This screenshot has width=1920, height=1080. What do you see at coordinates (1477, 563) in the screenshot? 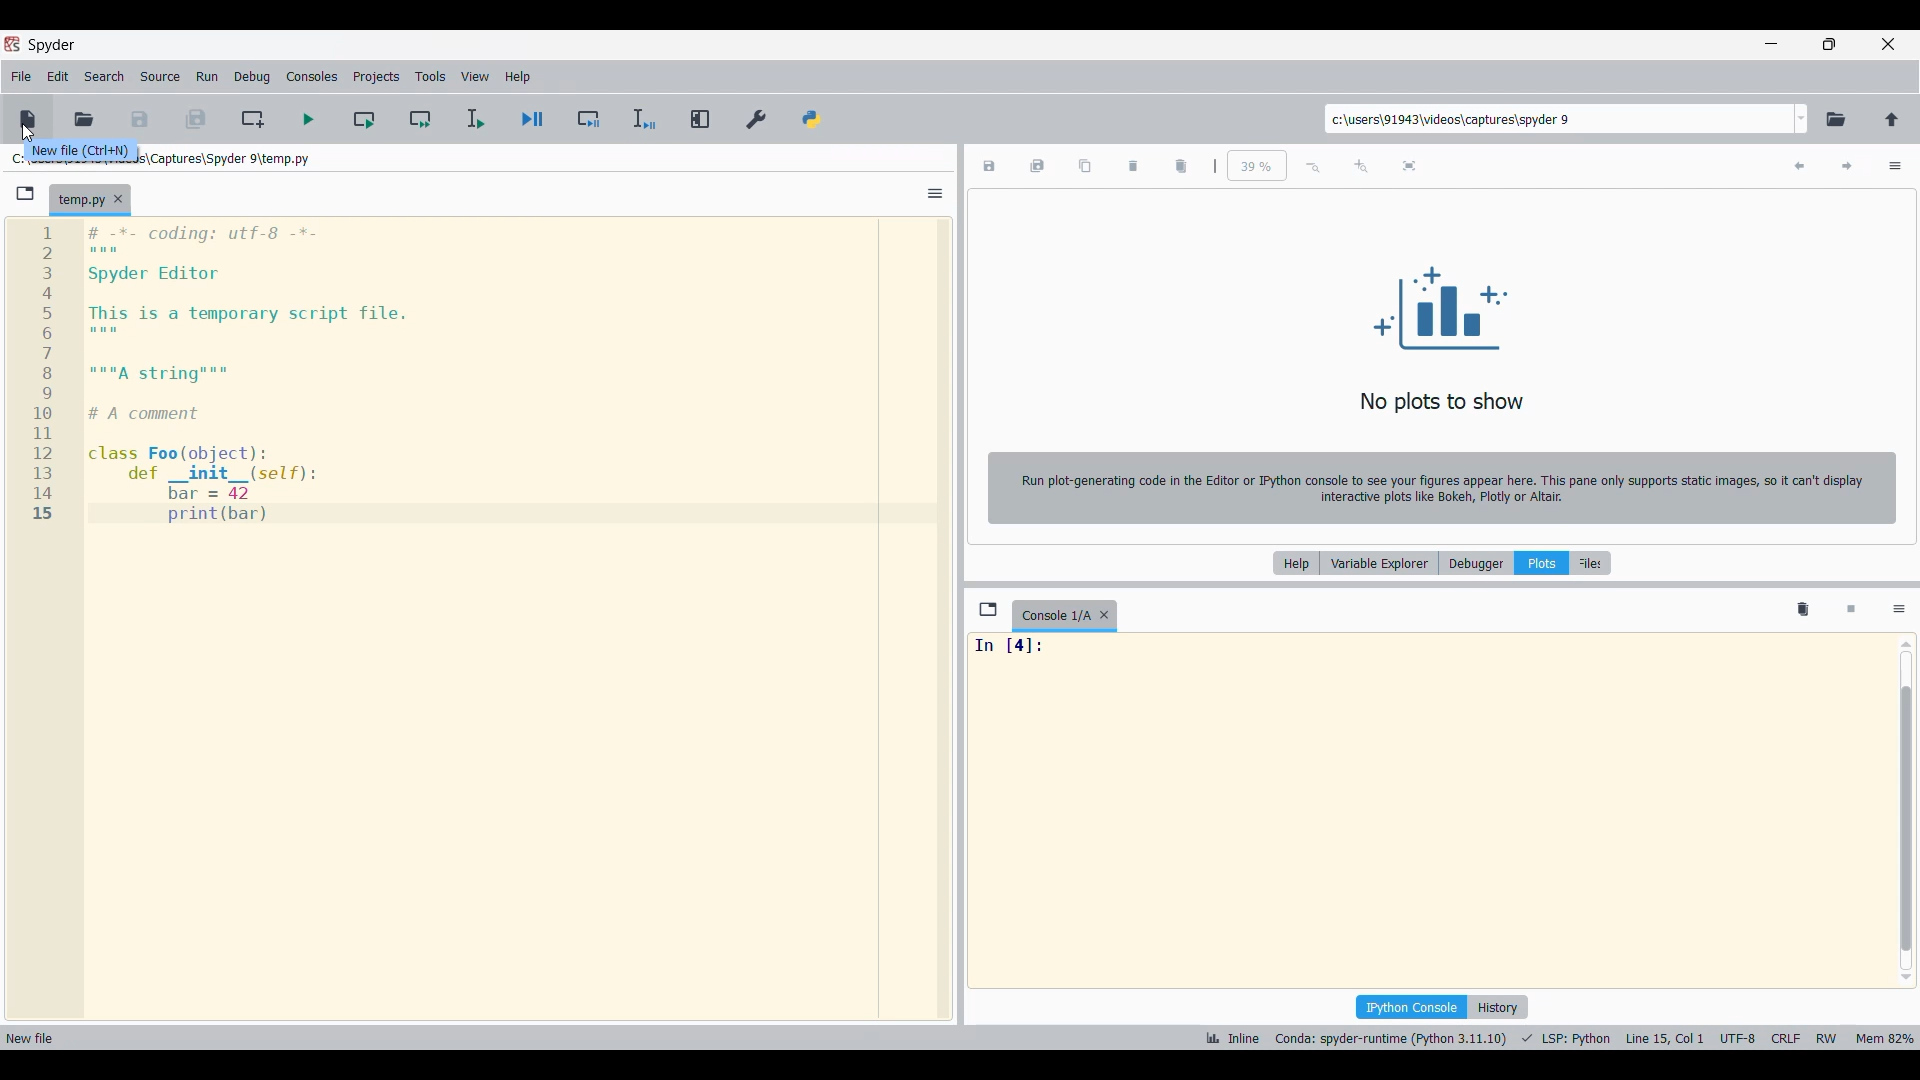
I see `Debugger` at bounding box center [1477, 563].